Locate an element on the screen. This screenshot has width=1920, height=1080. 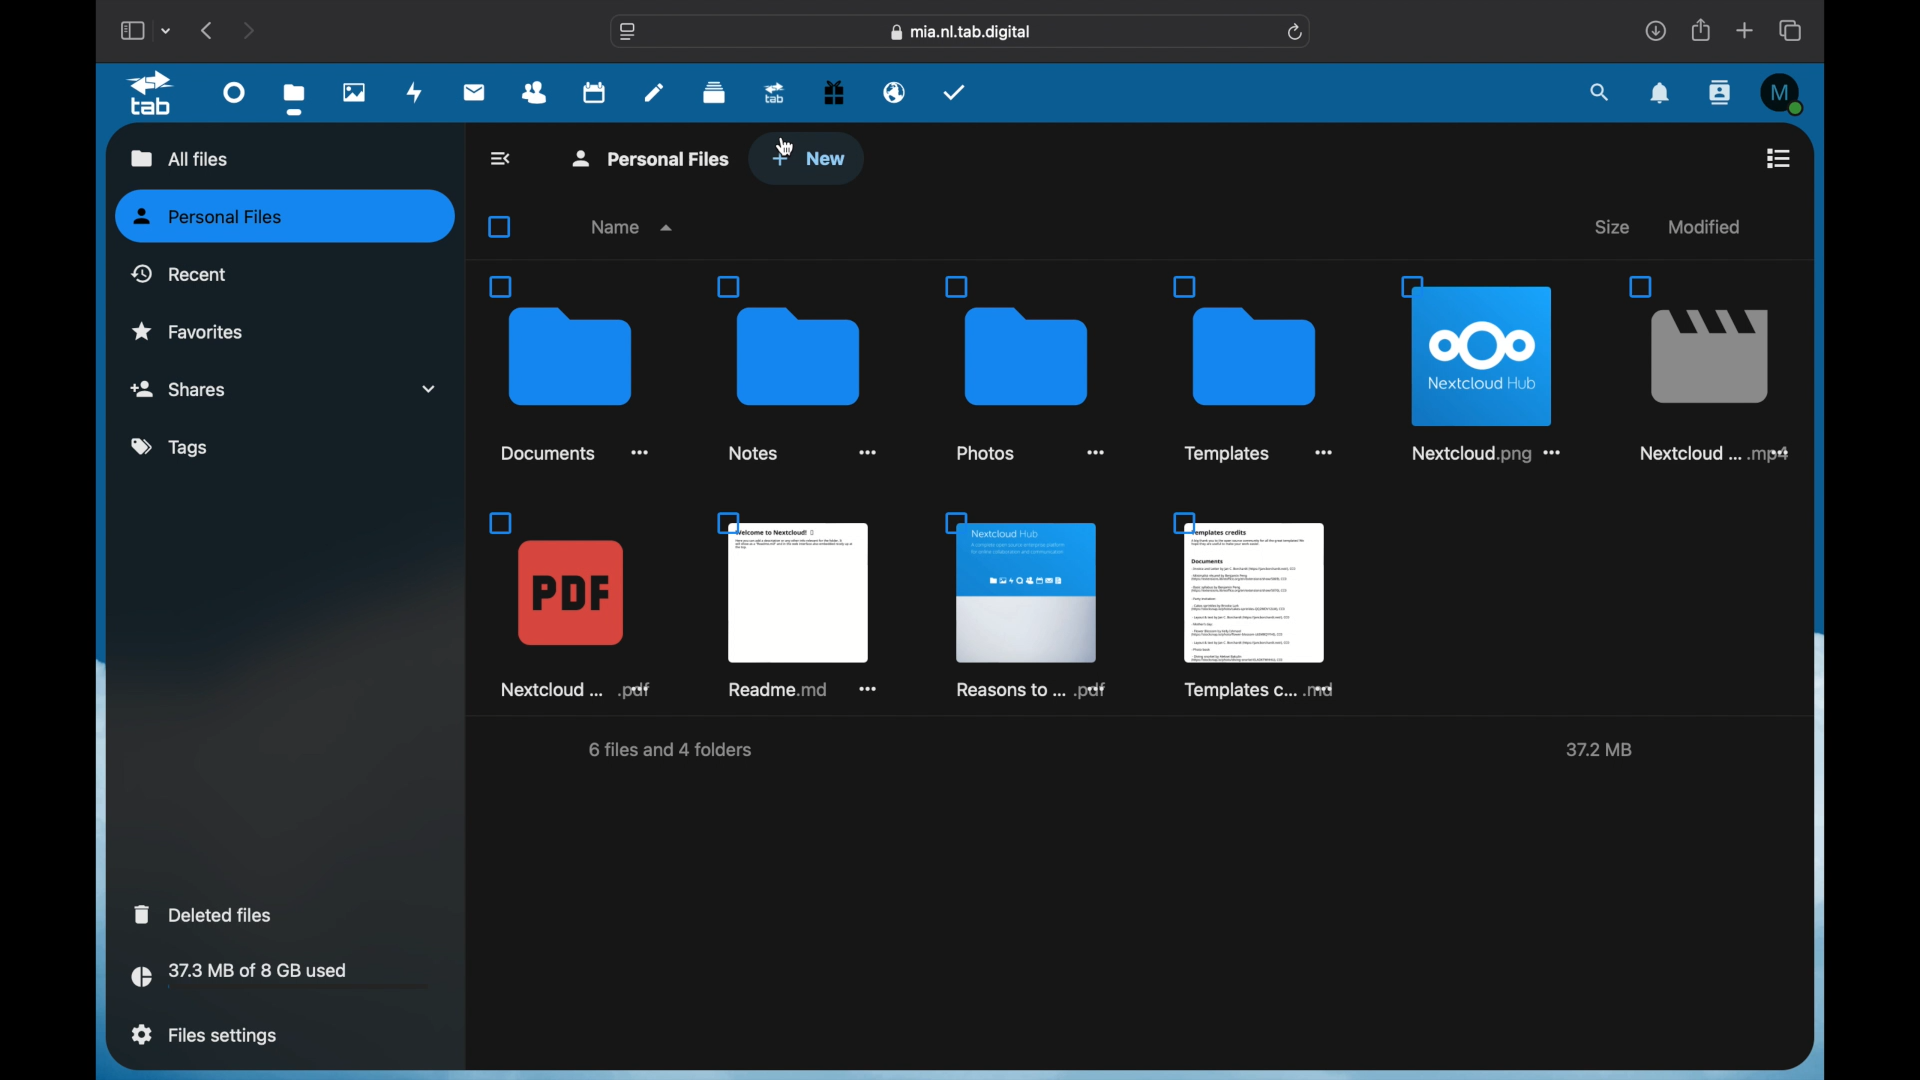
deck is located at coordinates (714, 93).